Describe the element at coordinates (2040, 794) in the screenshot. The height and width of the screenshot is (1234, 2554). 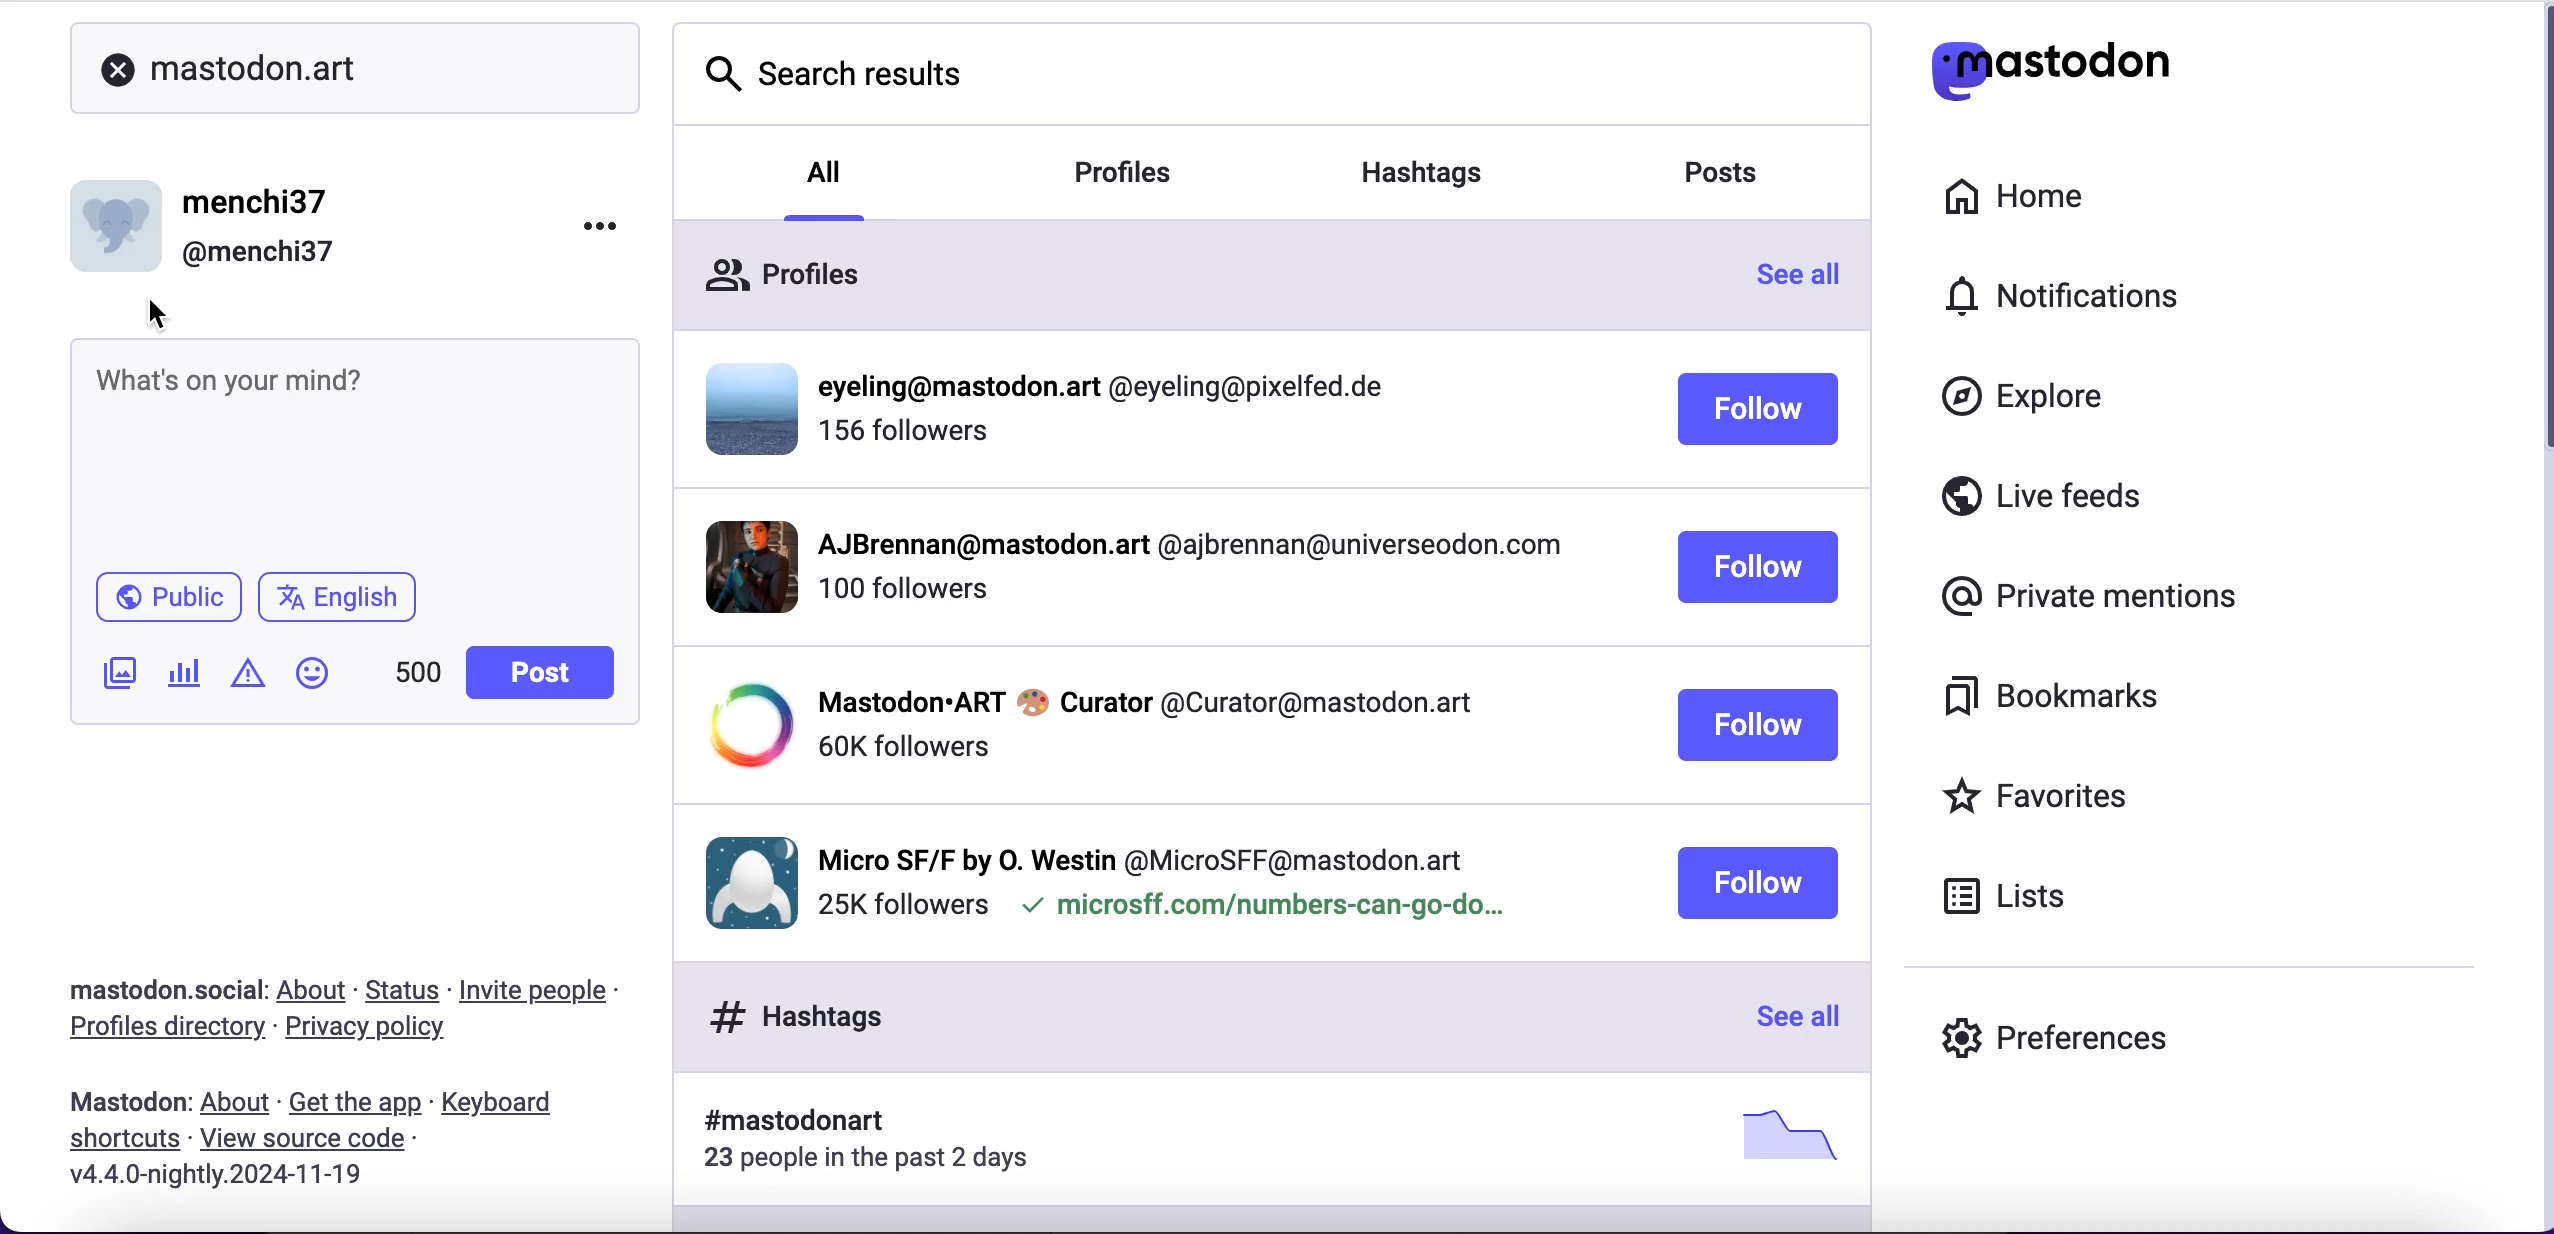
I see `favorites` at that location.